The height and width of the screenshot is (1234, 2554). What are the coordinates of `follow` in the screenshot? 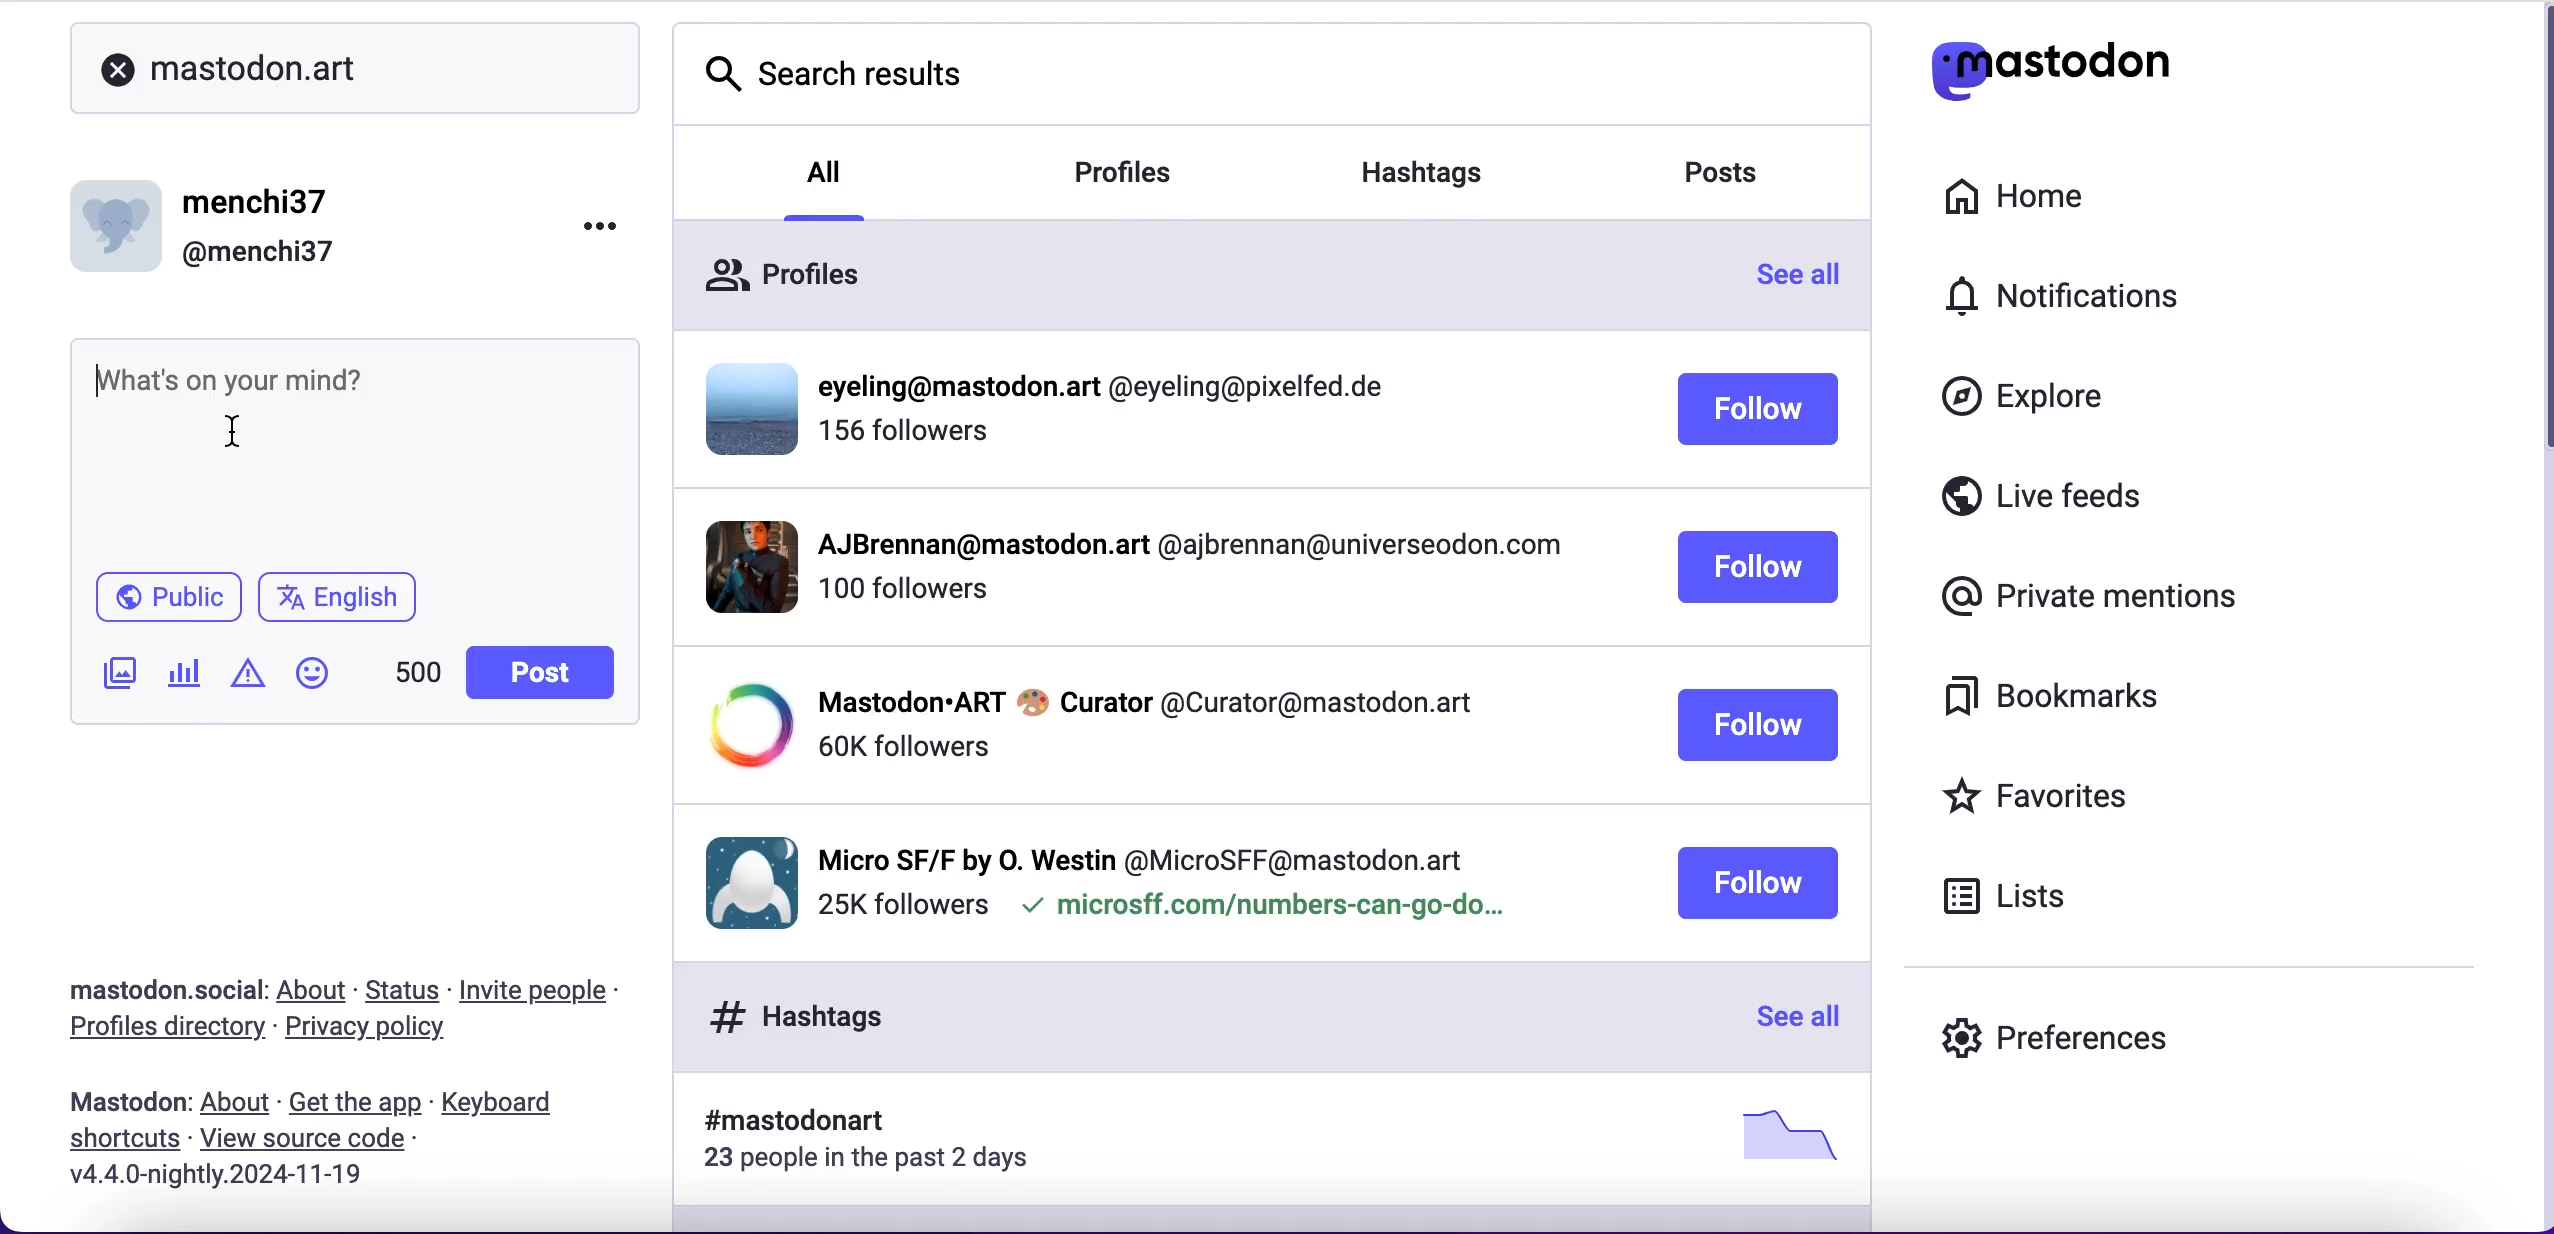 It's located at (1756, 883).